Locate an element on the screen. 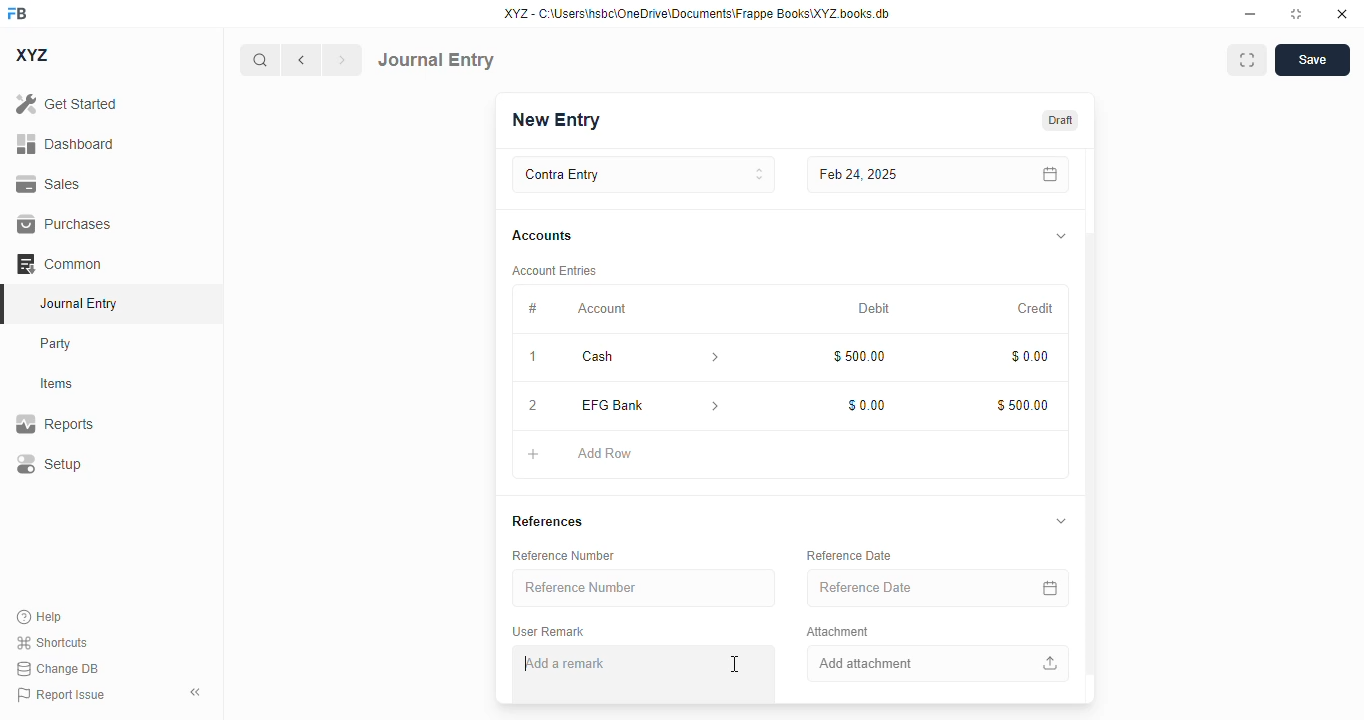 The height and width of the screenshot is (720, 1364). contra entry  is located at coordinates (643, 175).